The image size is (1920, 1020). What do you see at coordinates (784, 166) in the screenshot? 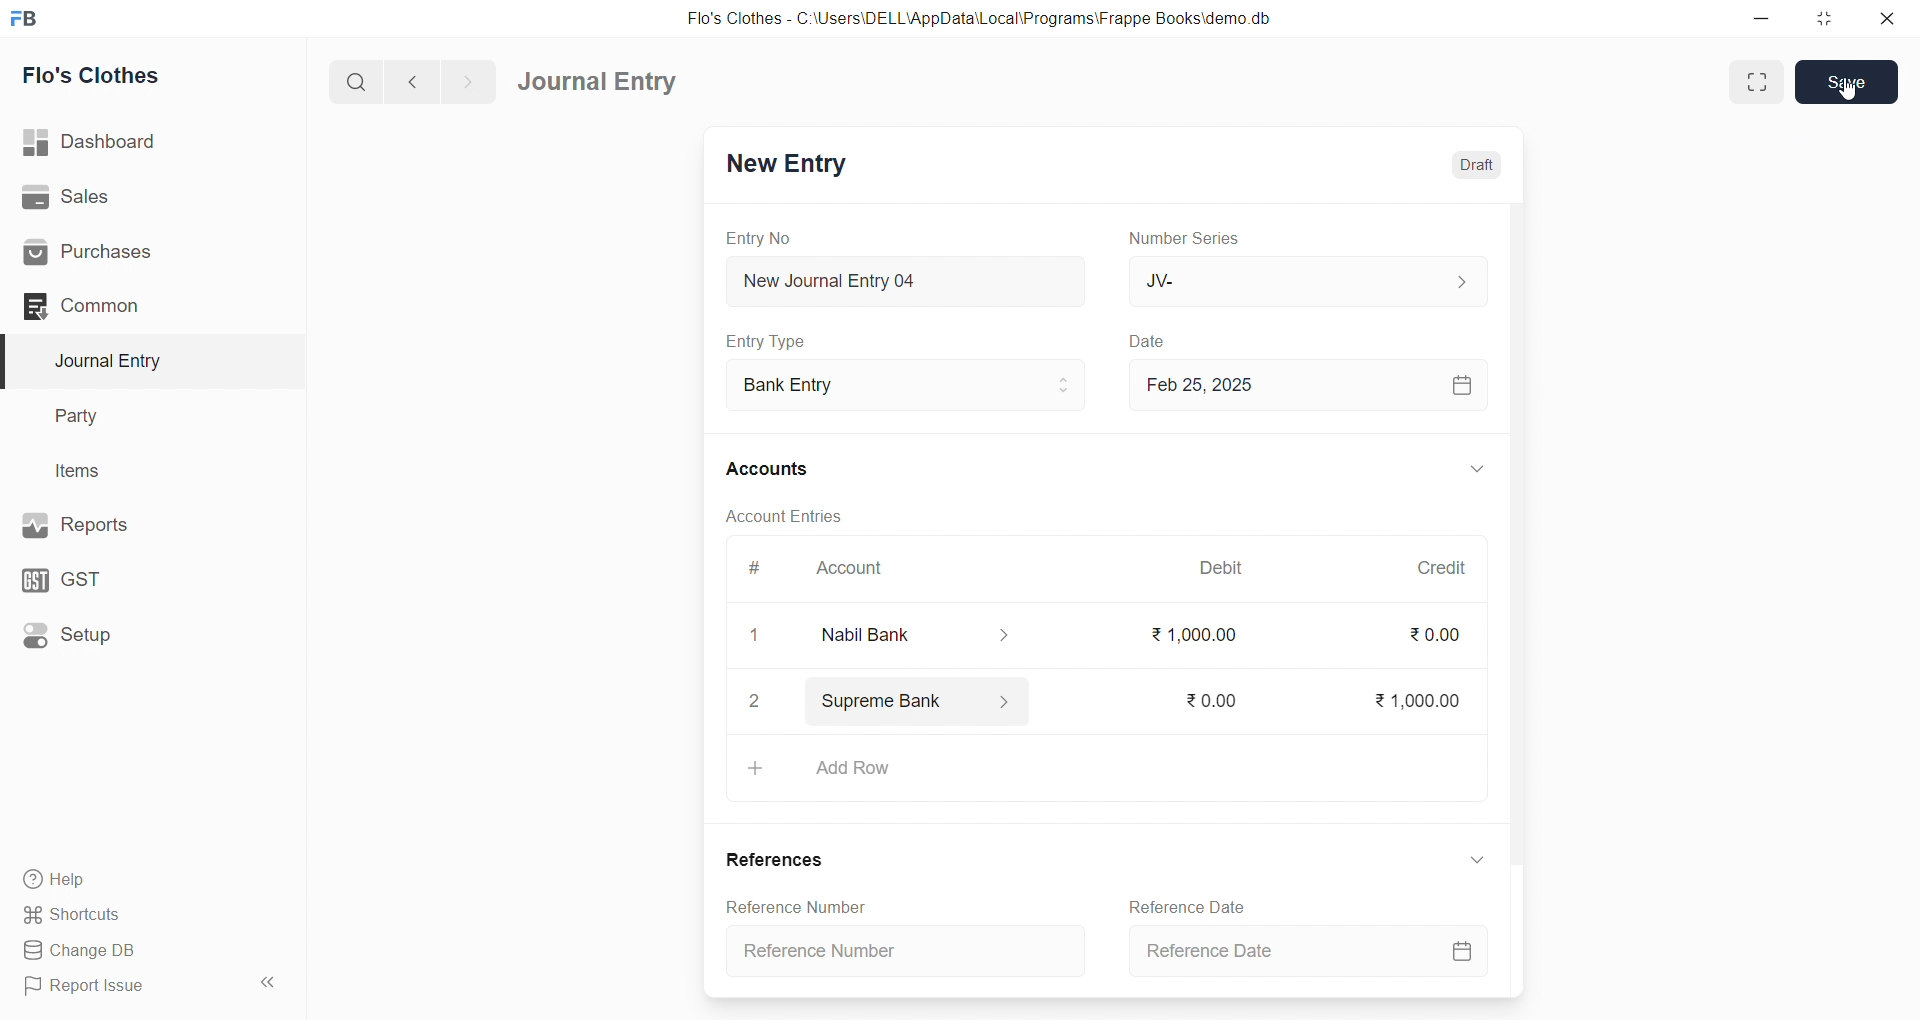
I see `New Entry` at bounding box center [784, 166].